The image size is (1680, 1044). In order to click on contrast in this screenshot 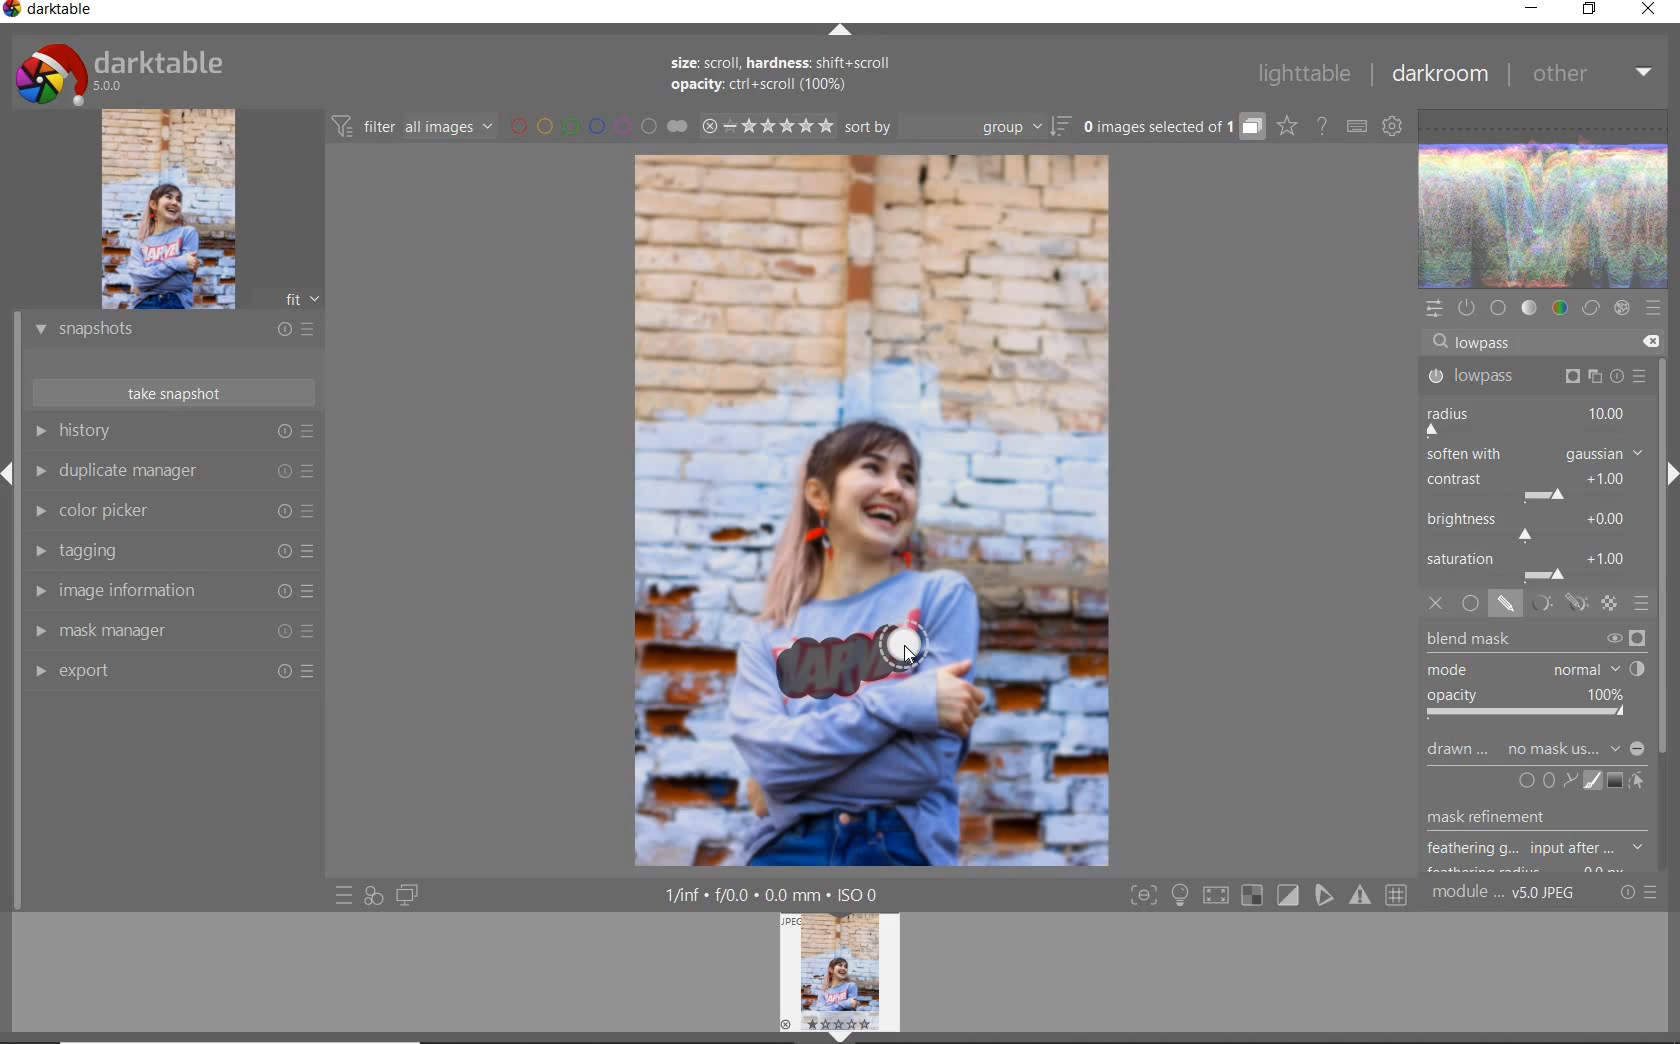, I will do `click(1530, 484)`.